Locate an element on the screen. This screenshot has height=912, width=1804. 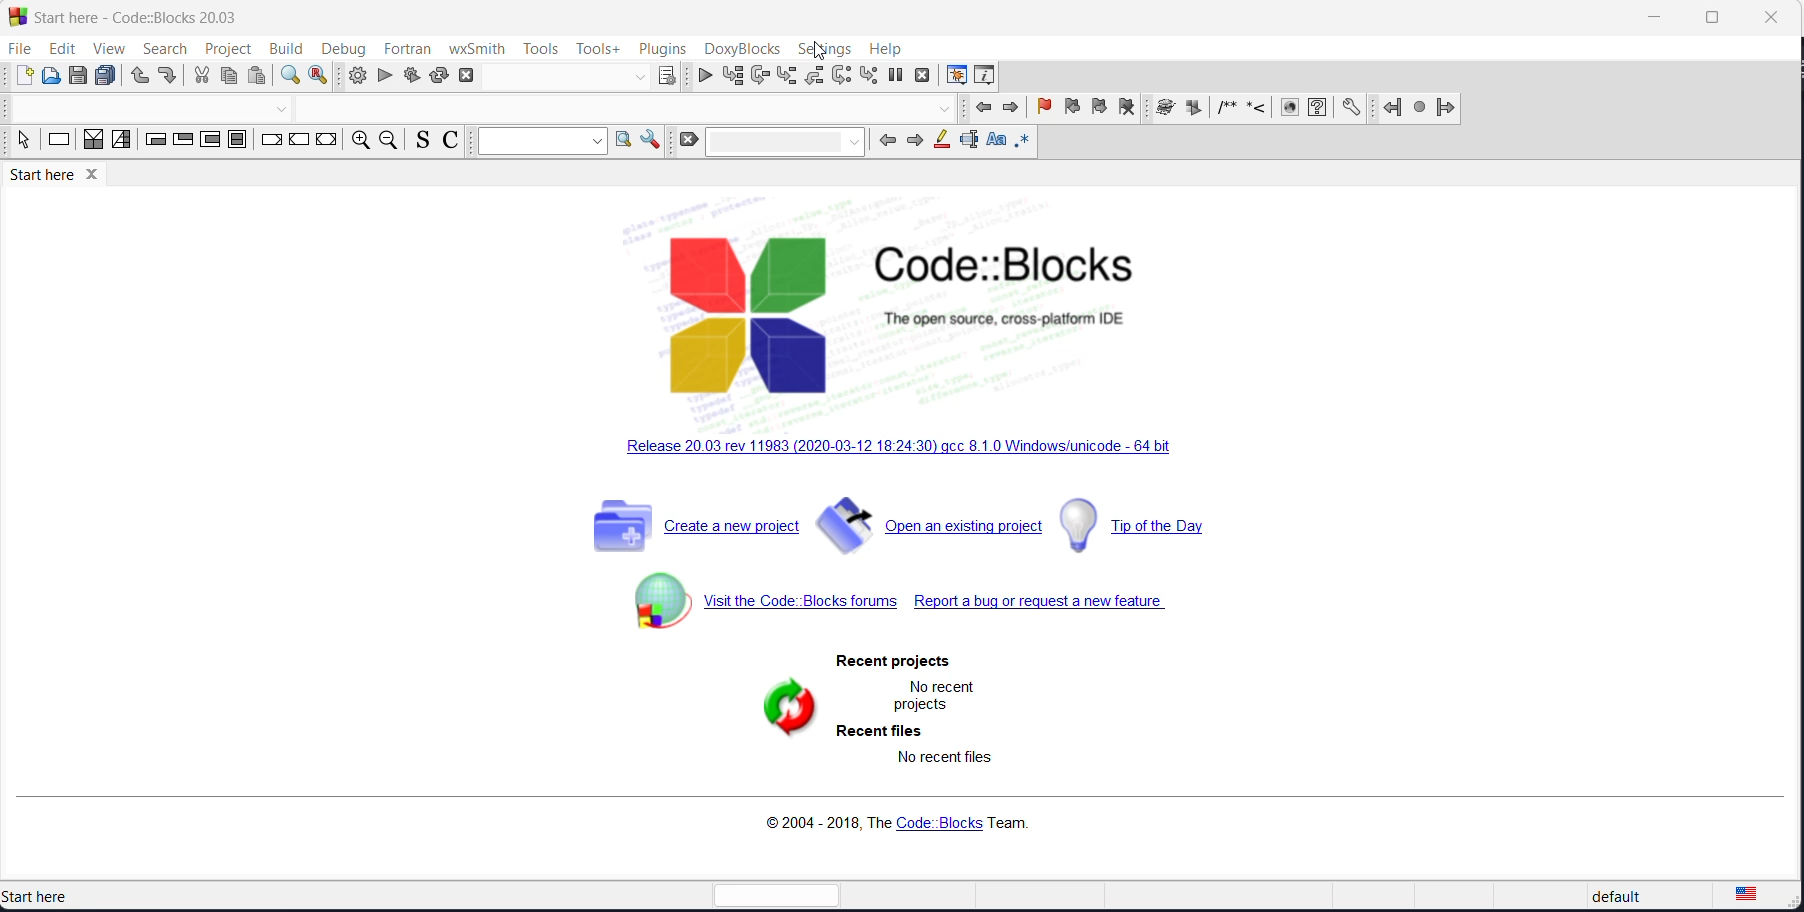
highlight is located at coordinates (940, 142).